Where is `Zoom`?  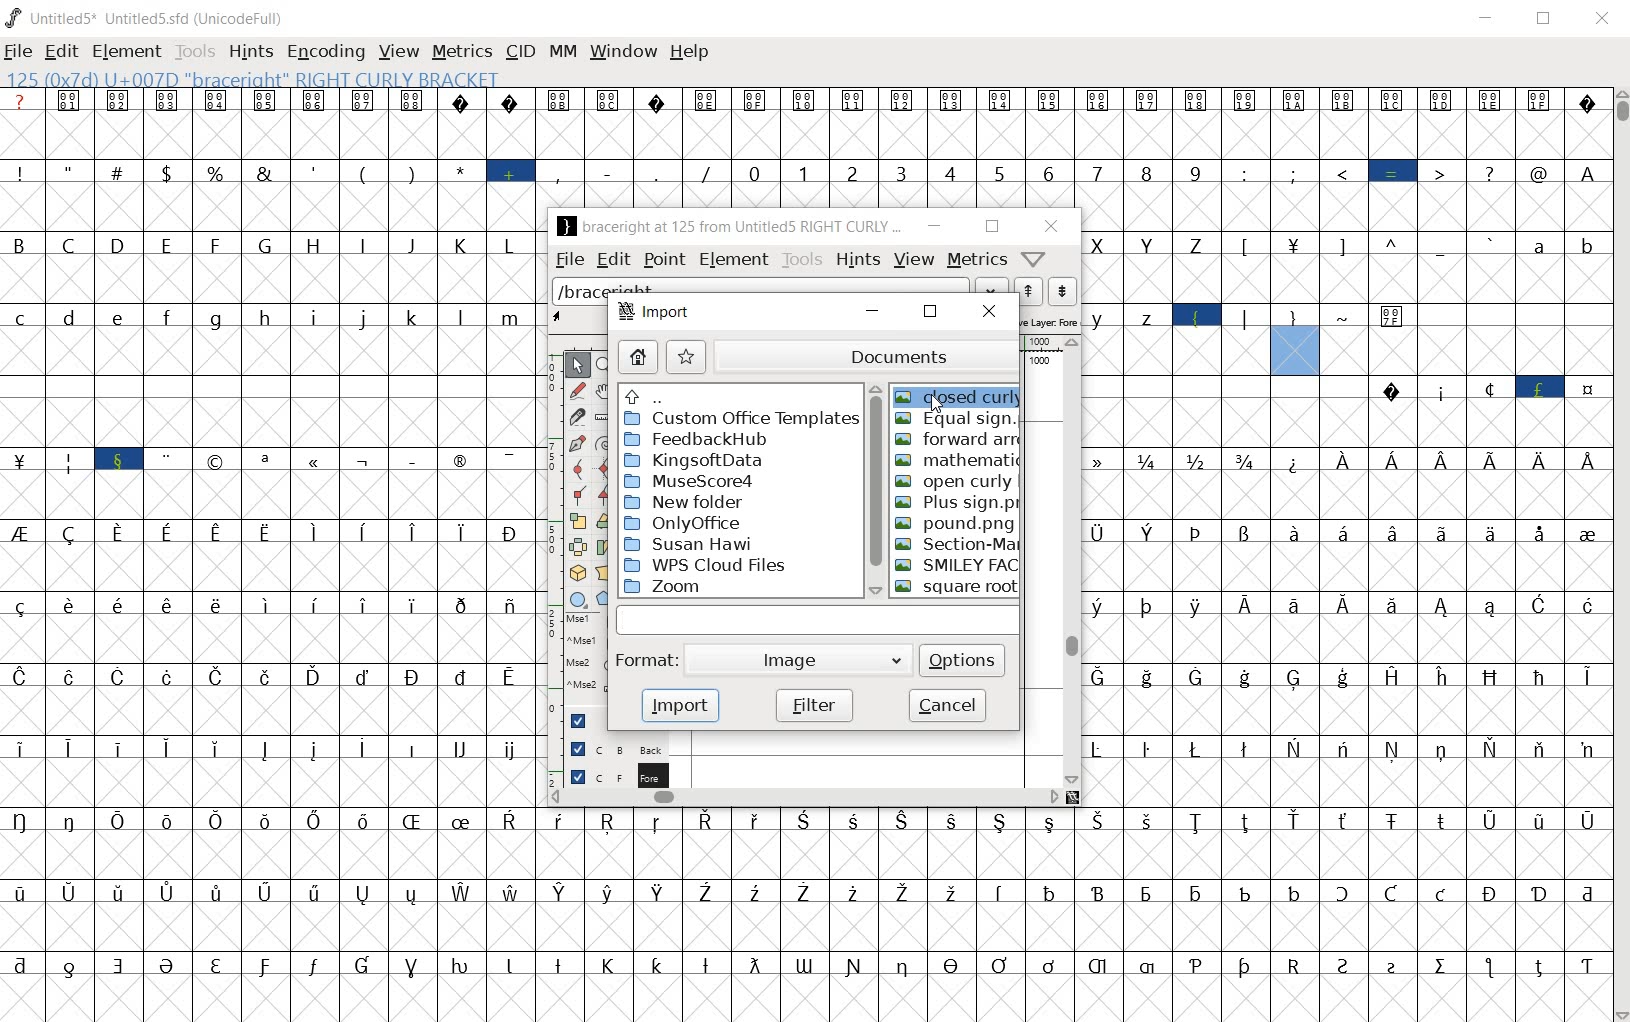 Zoom is located at coordinates (674, 587).